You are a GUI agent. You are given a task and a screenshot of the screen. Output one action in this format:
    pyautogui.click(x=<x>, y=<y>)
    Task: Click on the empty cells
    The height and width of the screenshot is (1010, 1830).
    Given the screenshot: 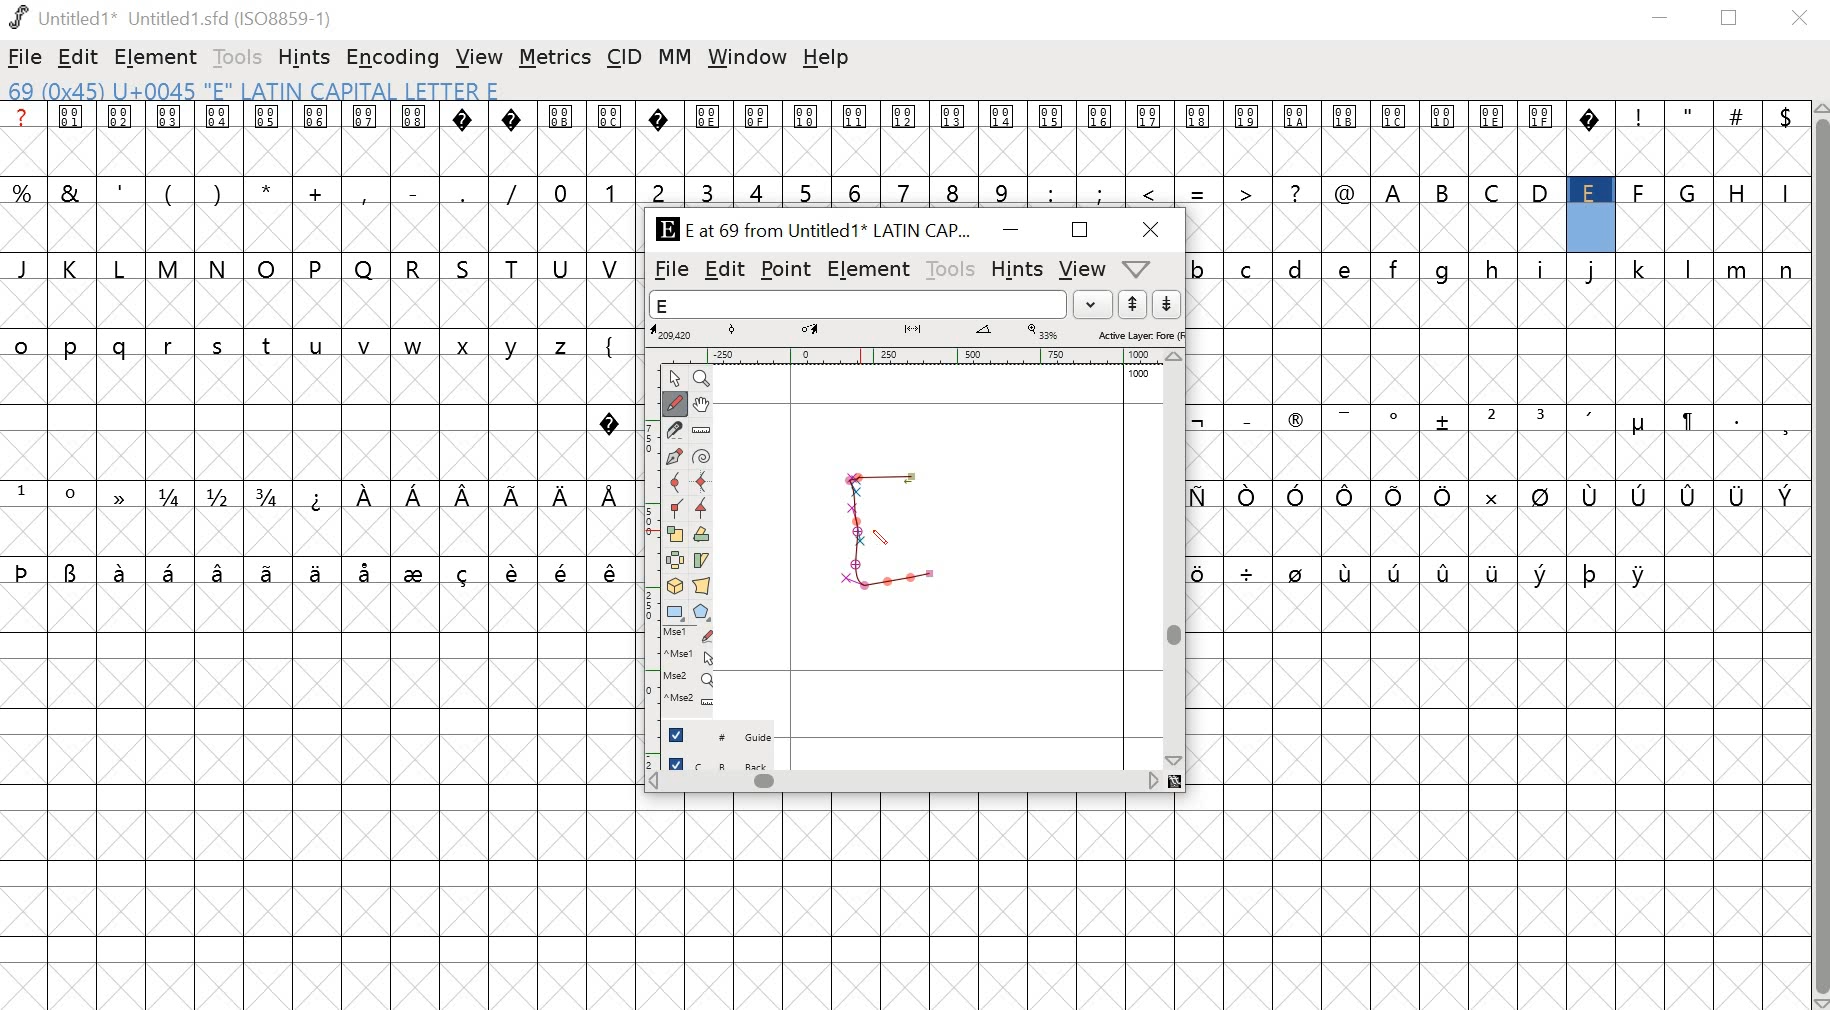 What is the action you would take?
    pyautogui.click(x=1498, y=457)
    